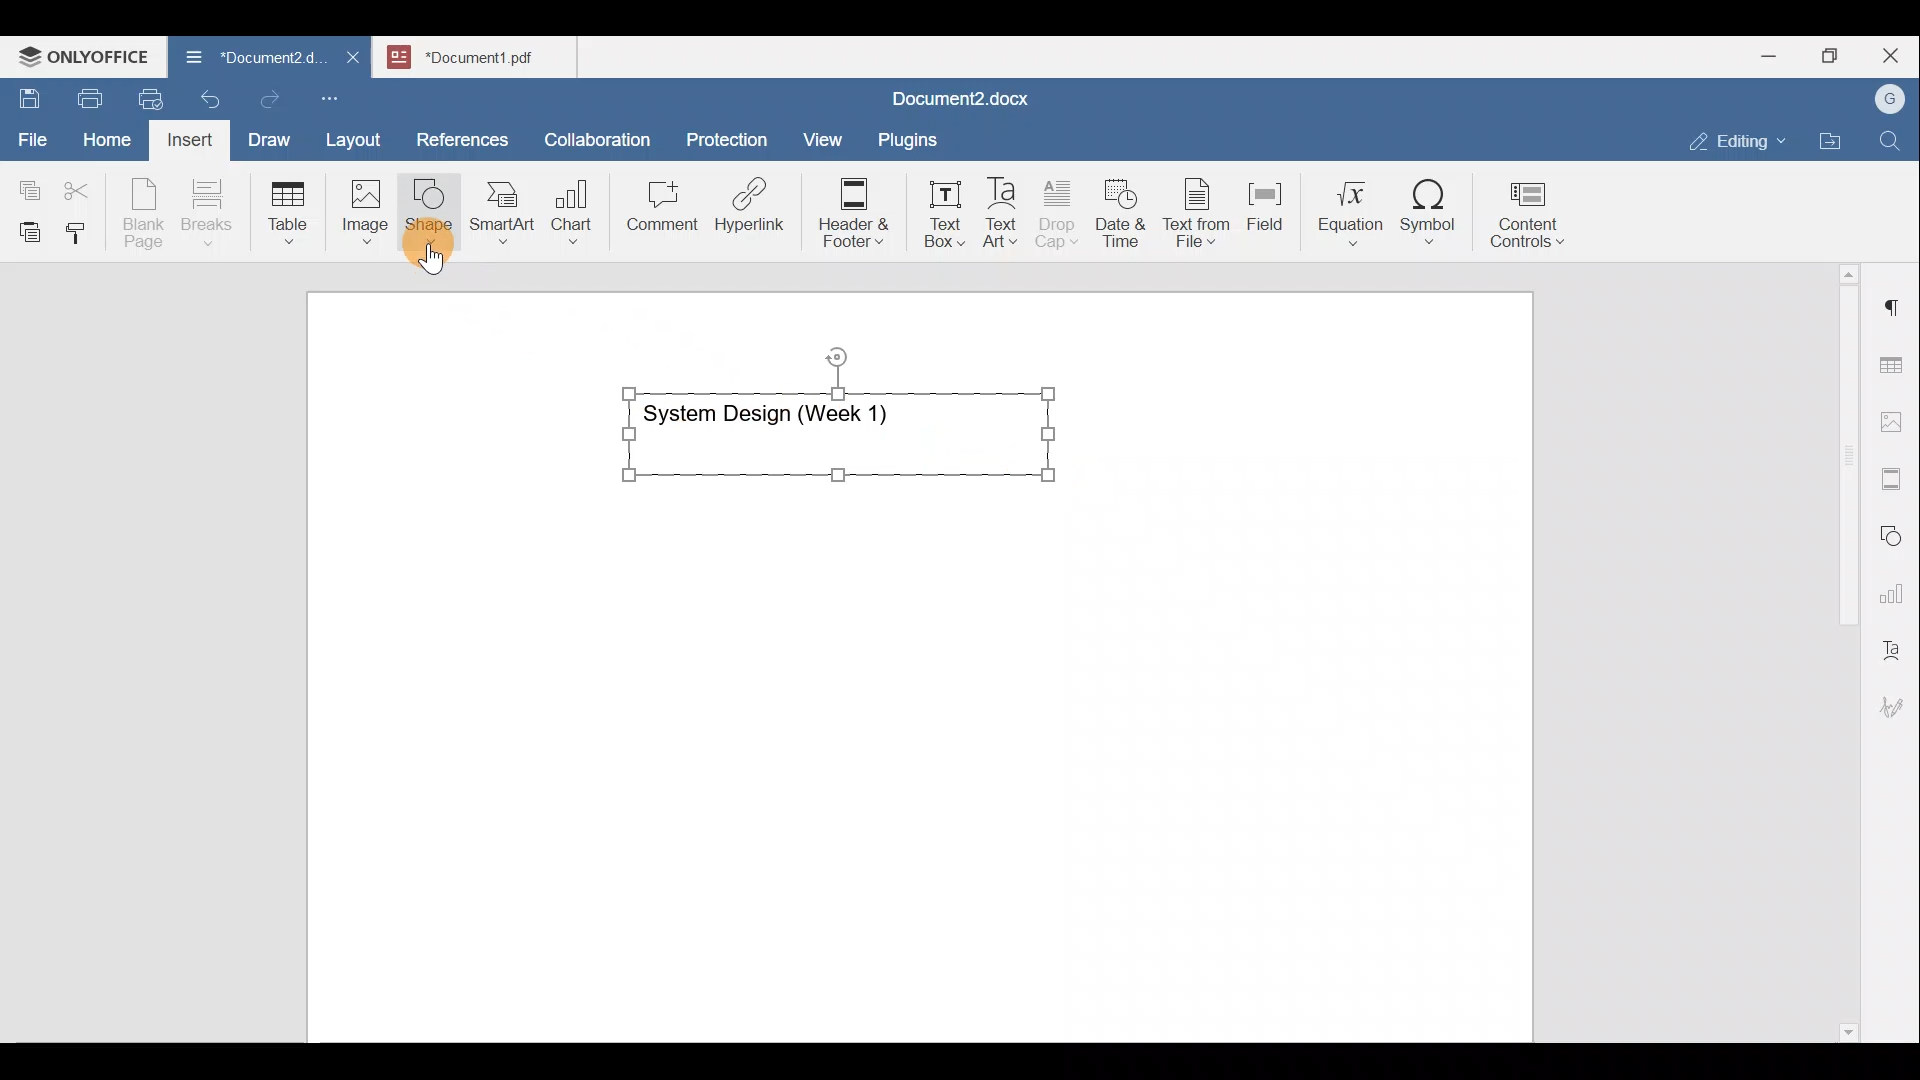 This screenshot has width=1920, height=1080. Describe the element at coordinates (28, 94) in the screenshot. I see `Save` at that location.